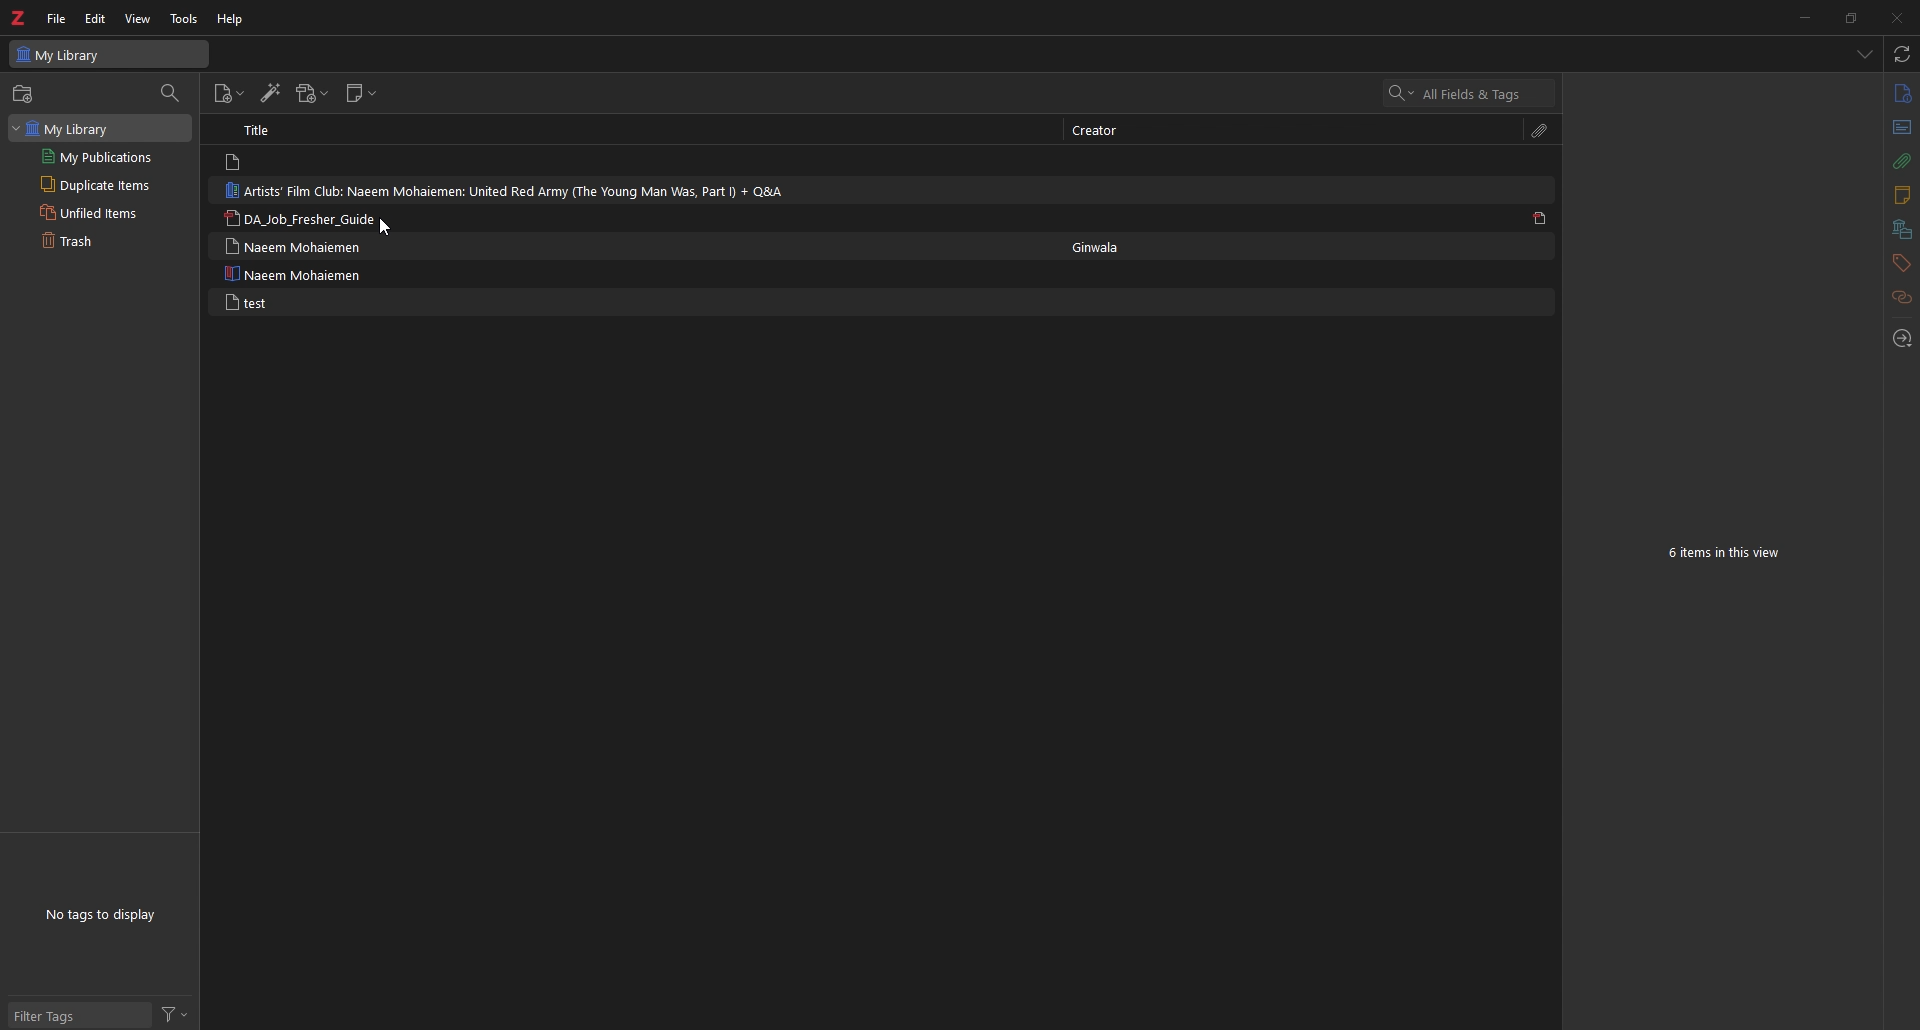  What do you see at coordinates (1902, 54) in the screenshot?
I see `sync with zotero.org` at bounding box center [1902, 54].